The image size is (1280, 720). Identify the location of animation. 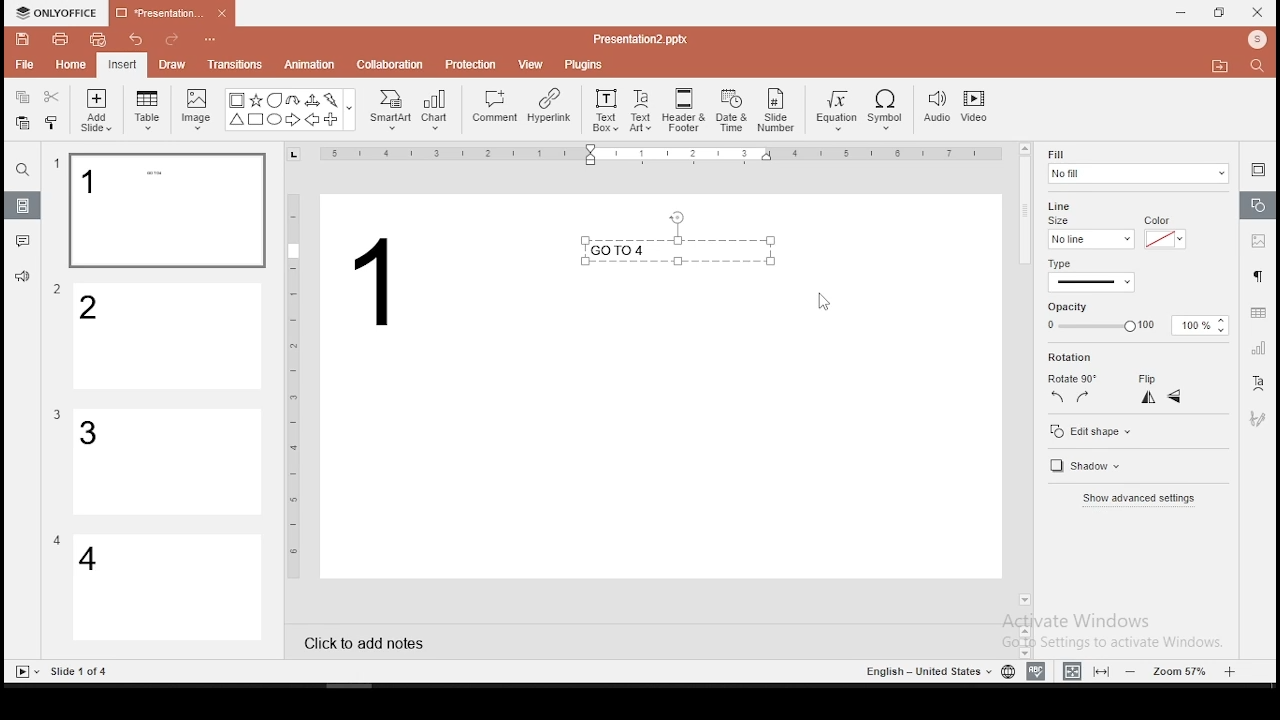
(308, 66).